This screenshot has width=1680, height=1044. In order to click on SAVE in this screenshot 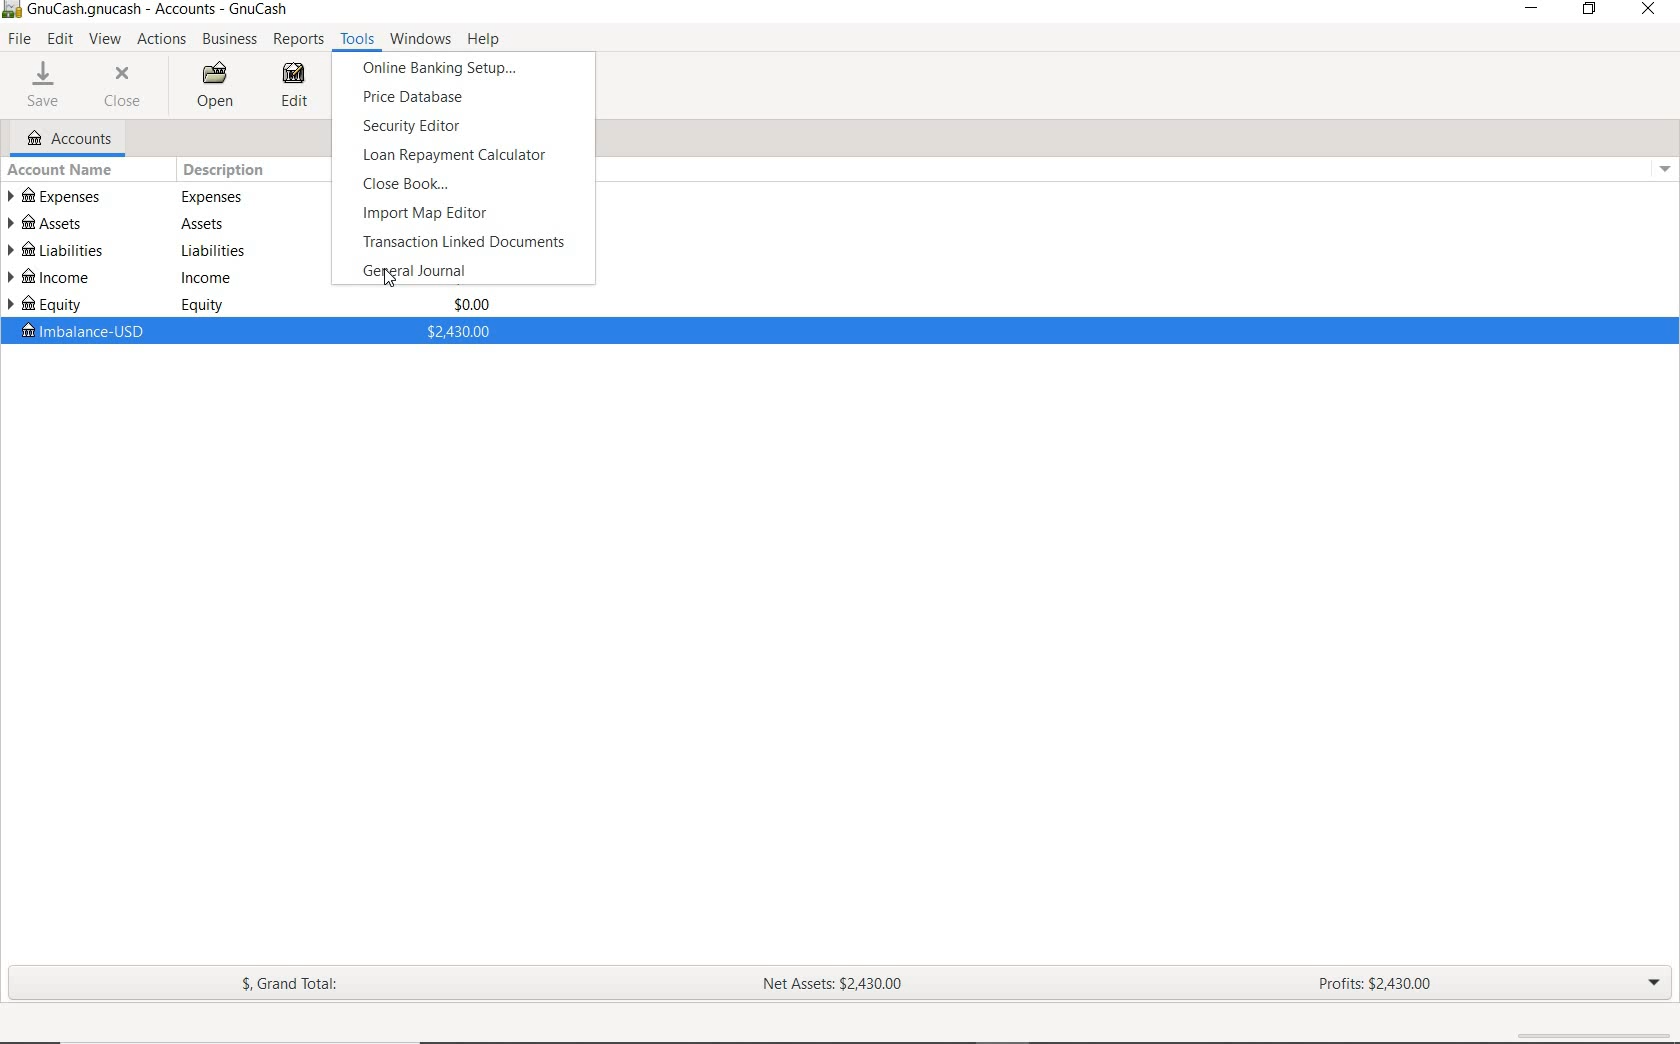, I will do `click(42, 84)`.